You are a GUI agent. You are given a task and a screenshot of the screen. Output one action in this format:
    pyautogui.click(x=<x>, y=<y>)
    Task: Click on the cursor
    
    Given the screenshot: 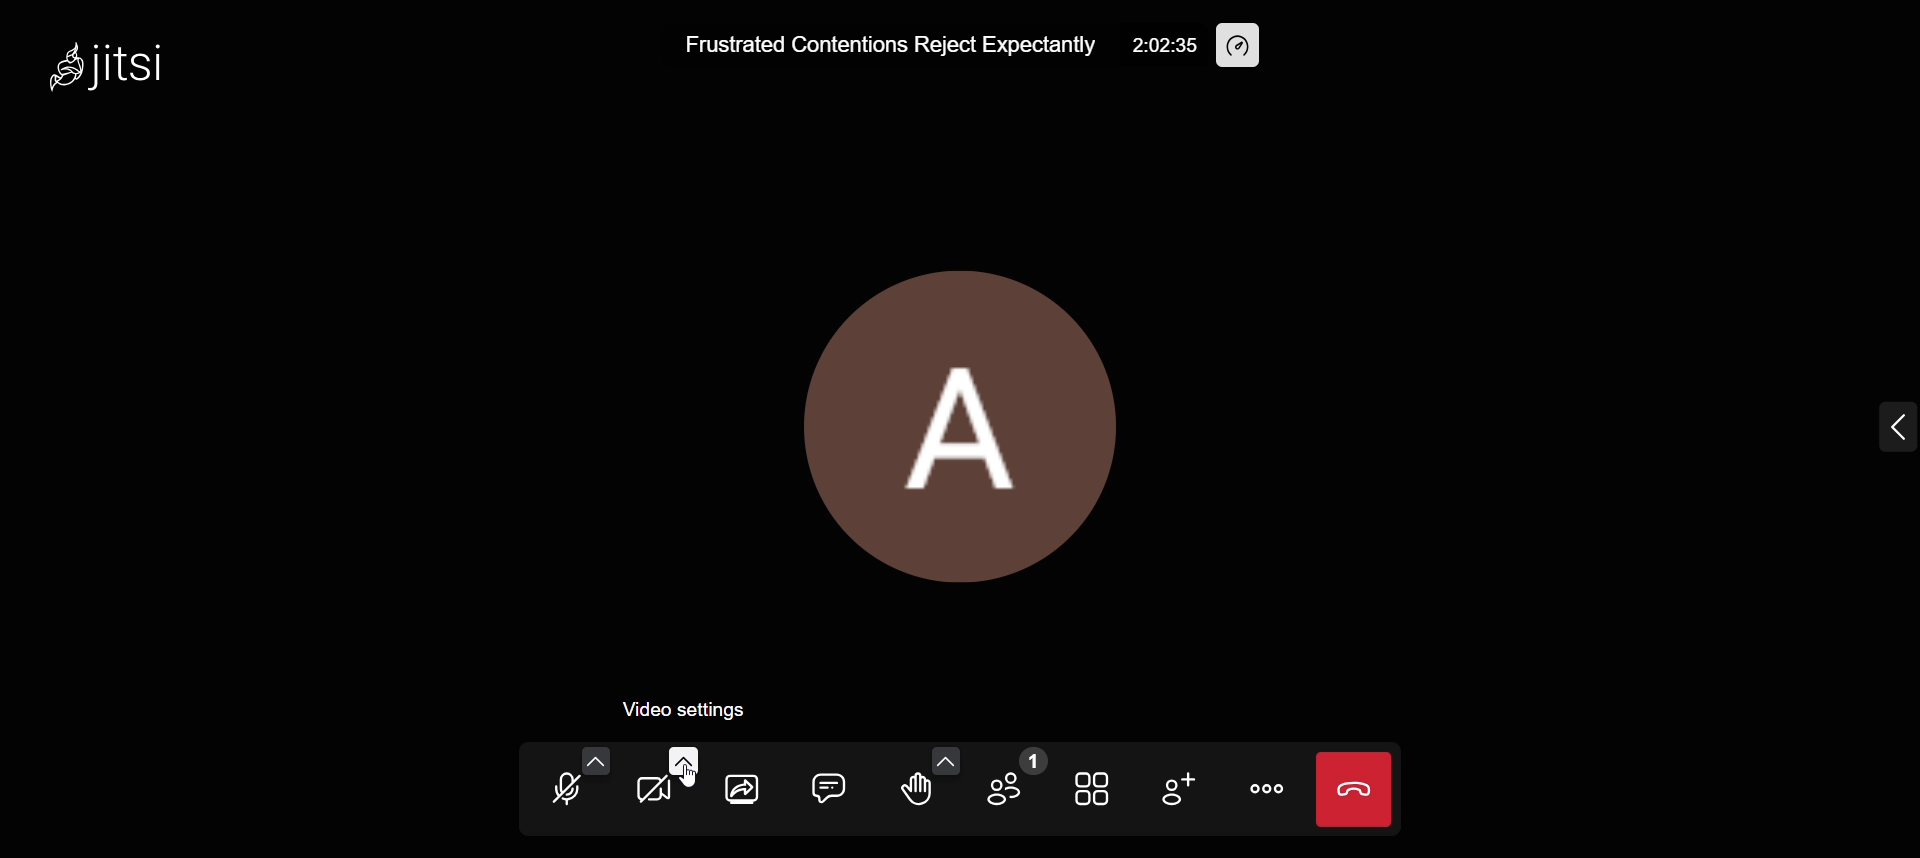 What is the action you would take?
    pyautogui.click(x=693, y=780)
    